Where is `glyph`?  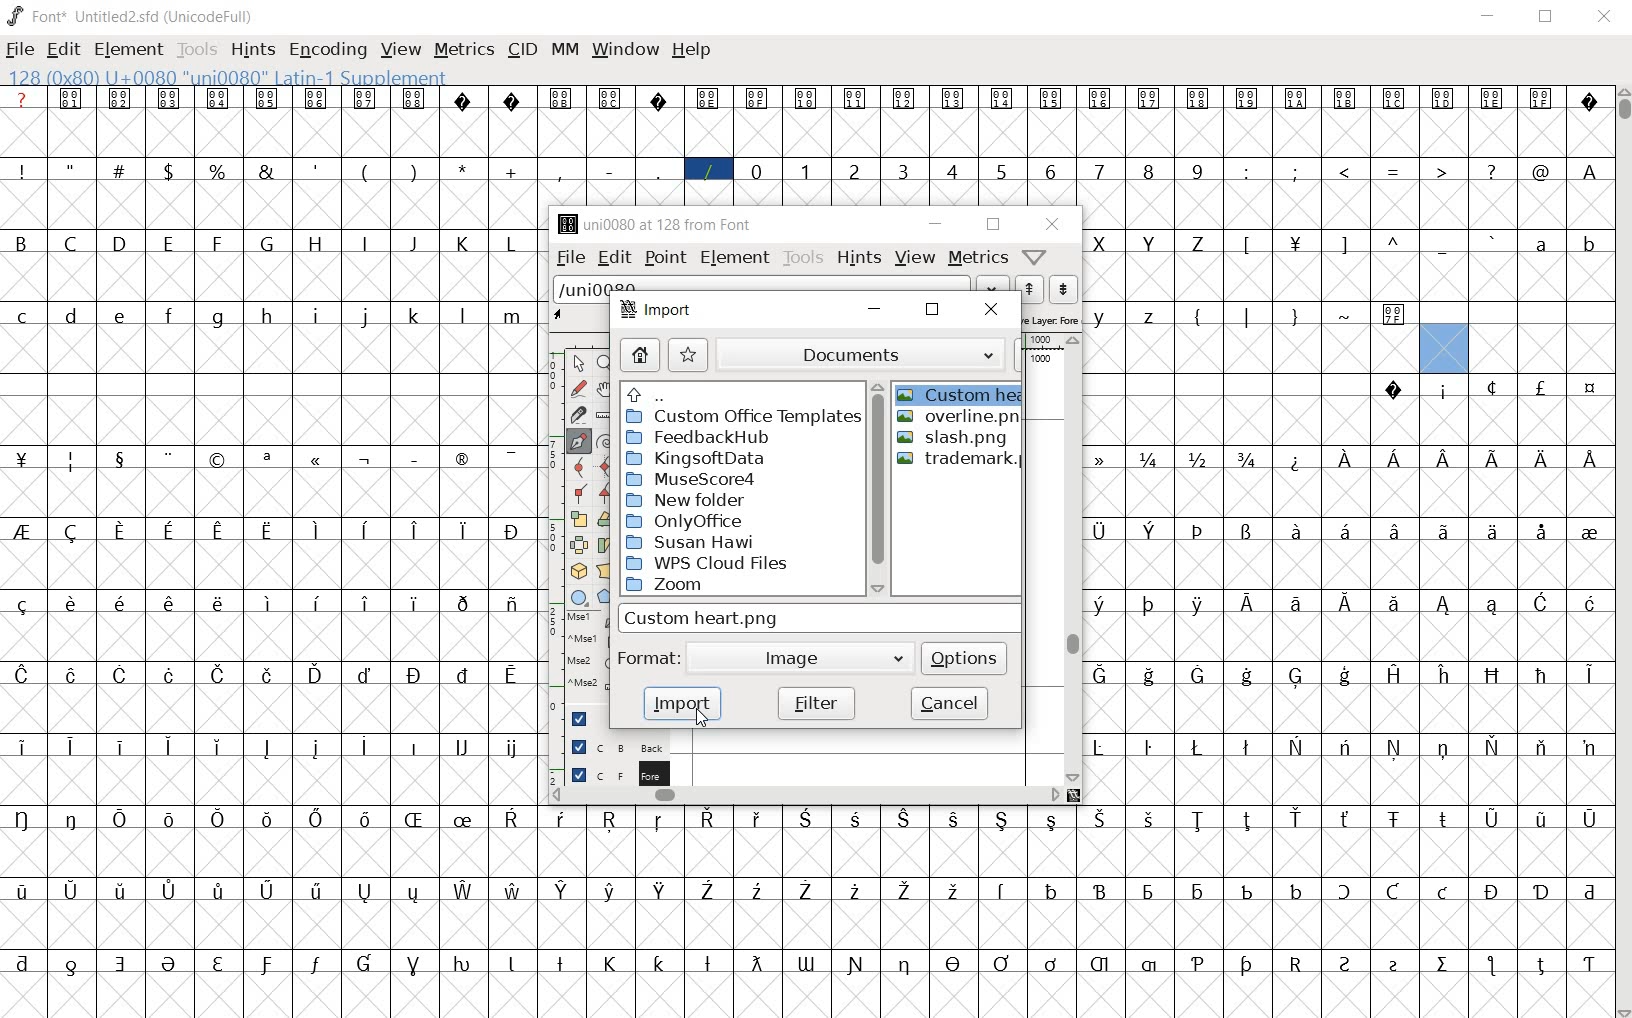 glyph is located at coordinates (414, 675).